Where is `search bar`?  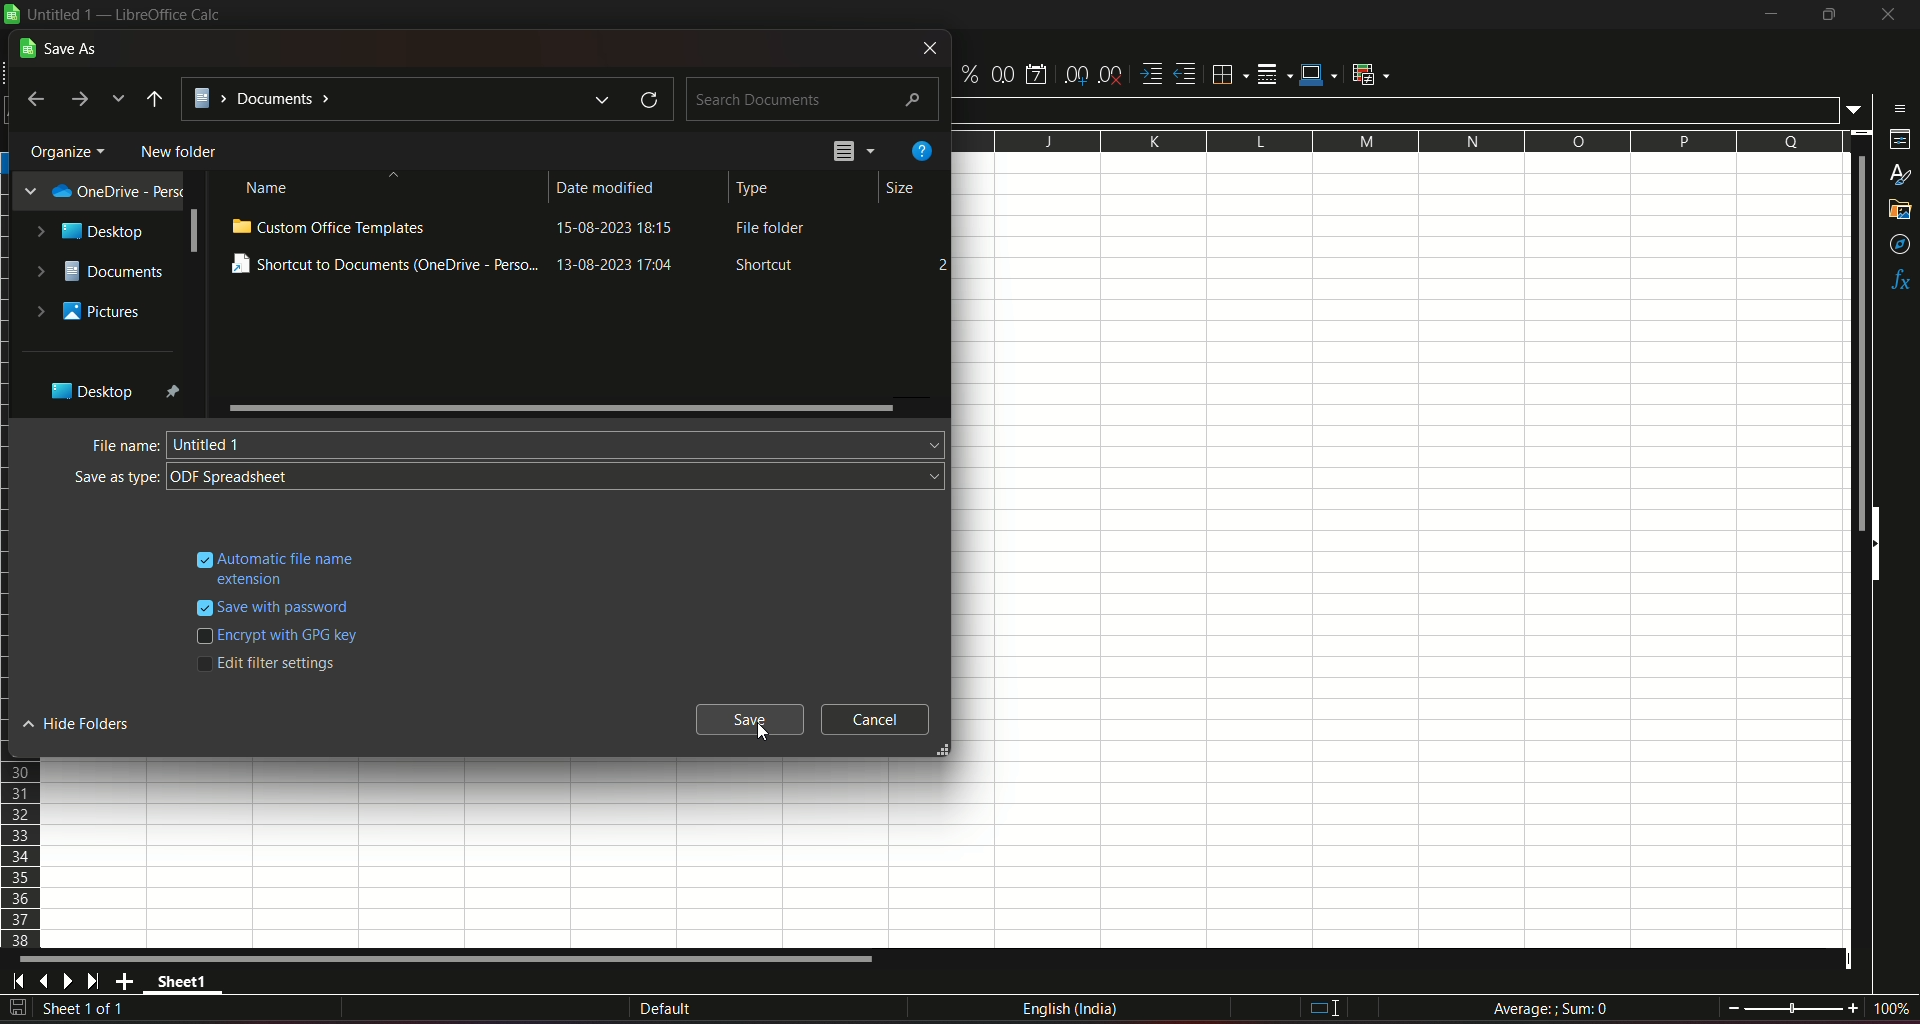
search bar is located at coordinates (814, 96).